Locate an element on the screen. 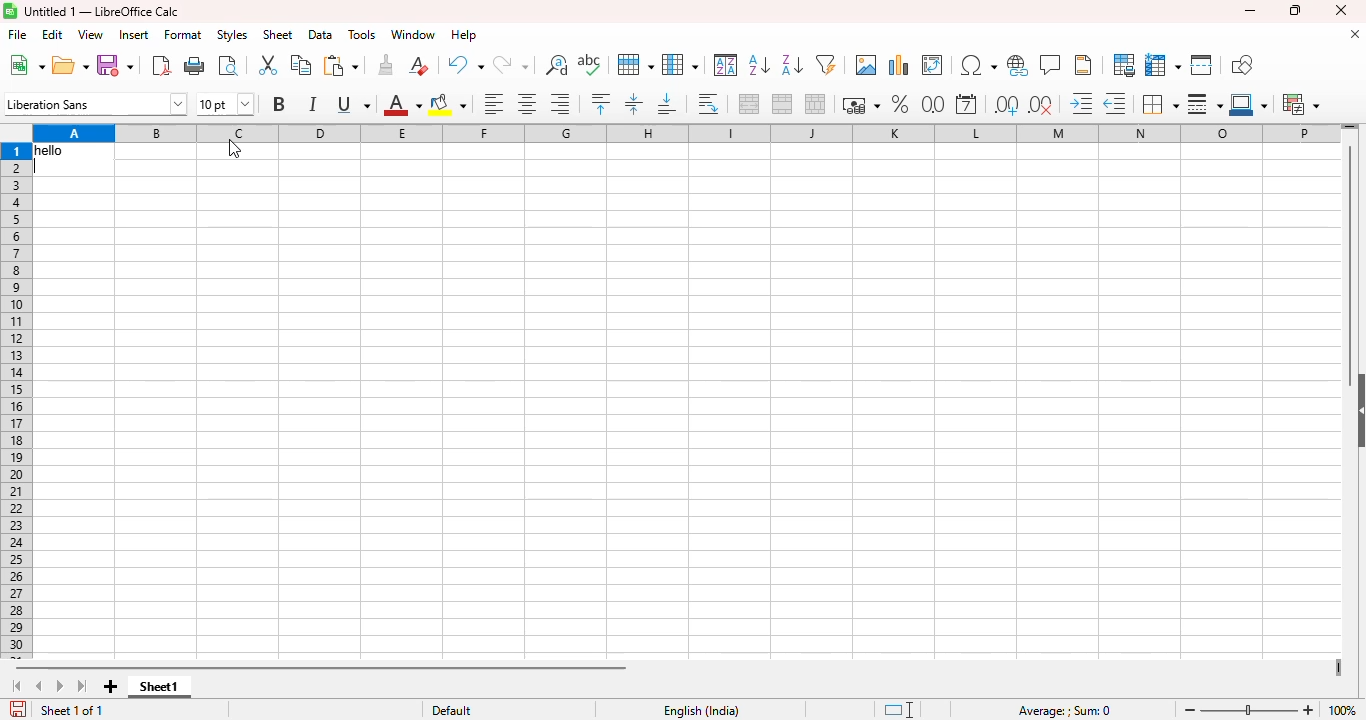  clear direct formatting is located at coordinates (419, 64).